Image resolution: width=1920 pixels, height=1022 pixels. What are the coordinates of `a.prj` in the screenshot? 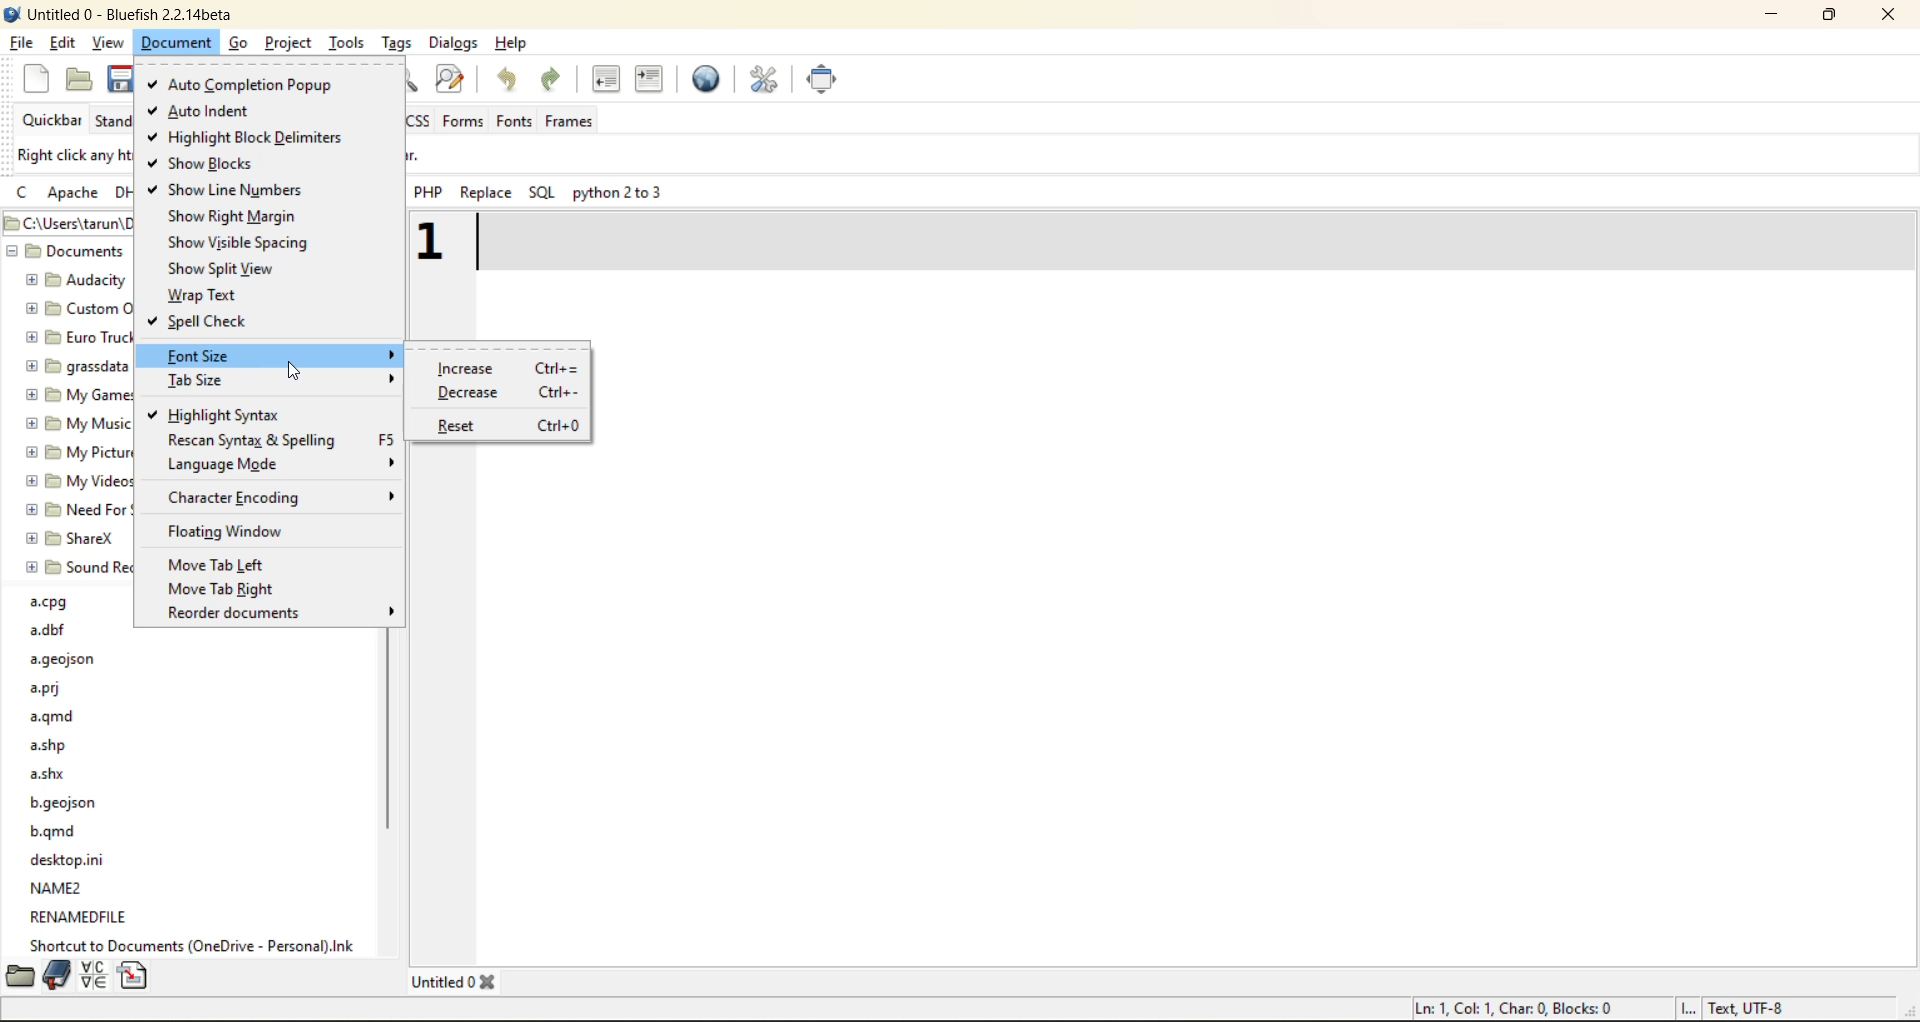 It's located at (49, 688).